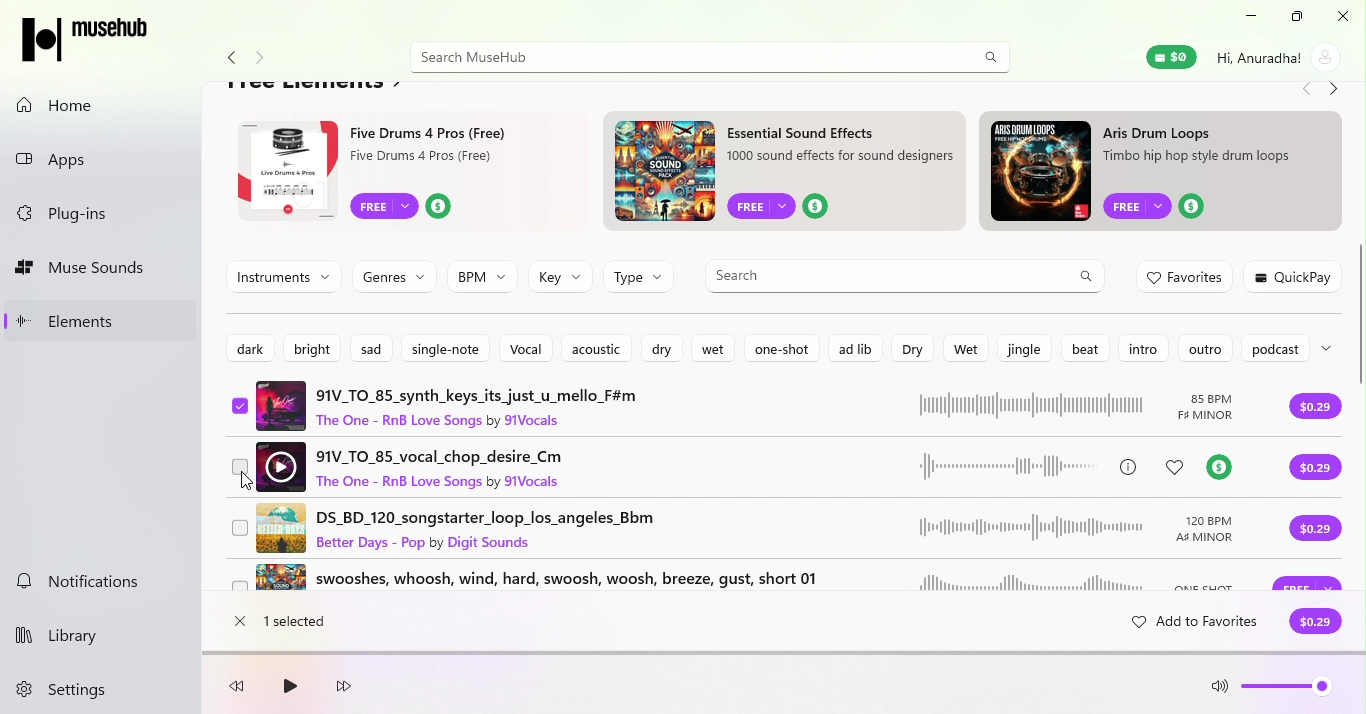 This screenshot has height=714, width=1366. I want to click on Select music, so click(240, 469).